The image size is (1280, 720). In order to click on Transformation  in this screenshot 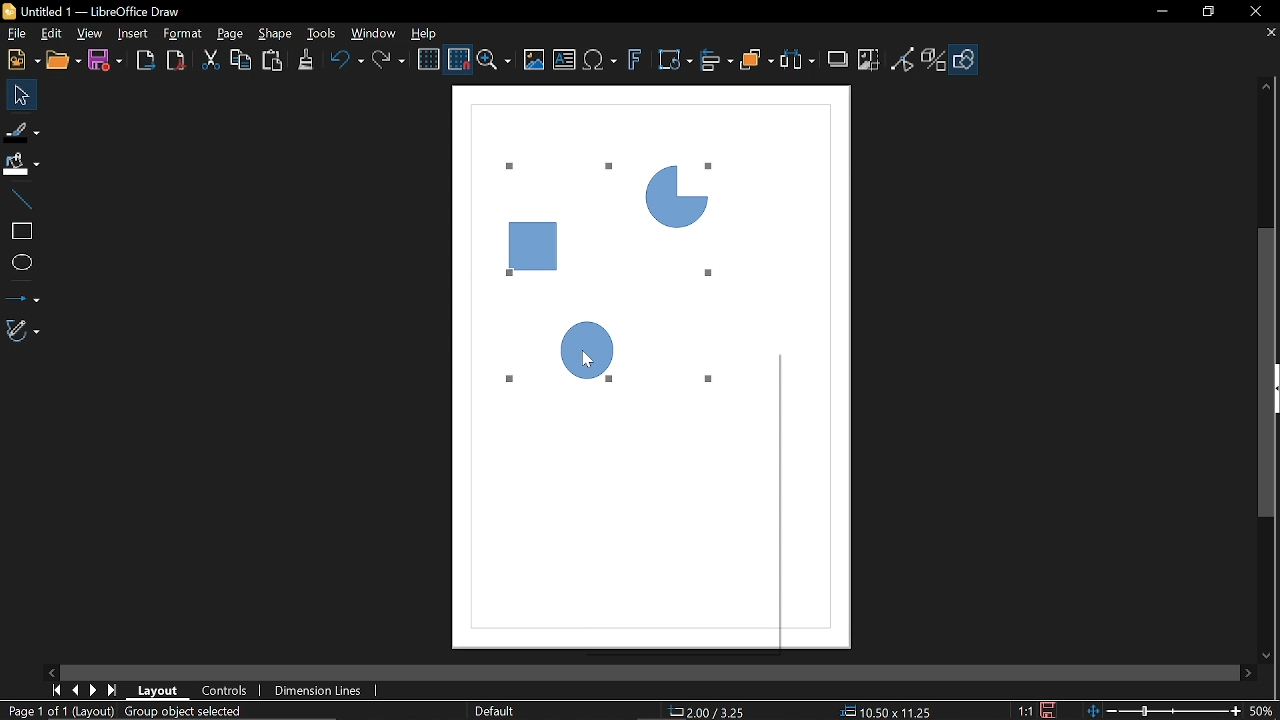, I will do `click(674, 61)`.